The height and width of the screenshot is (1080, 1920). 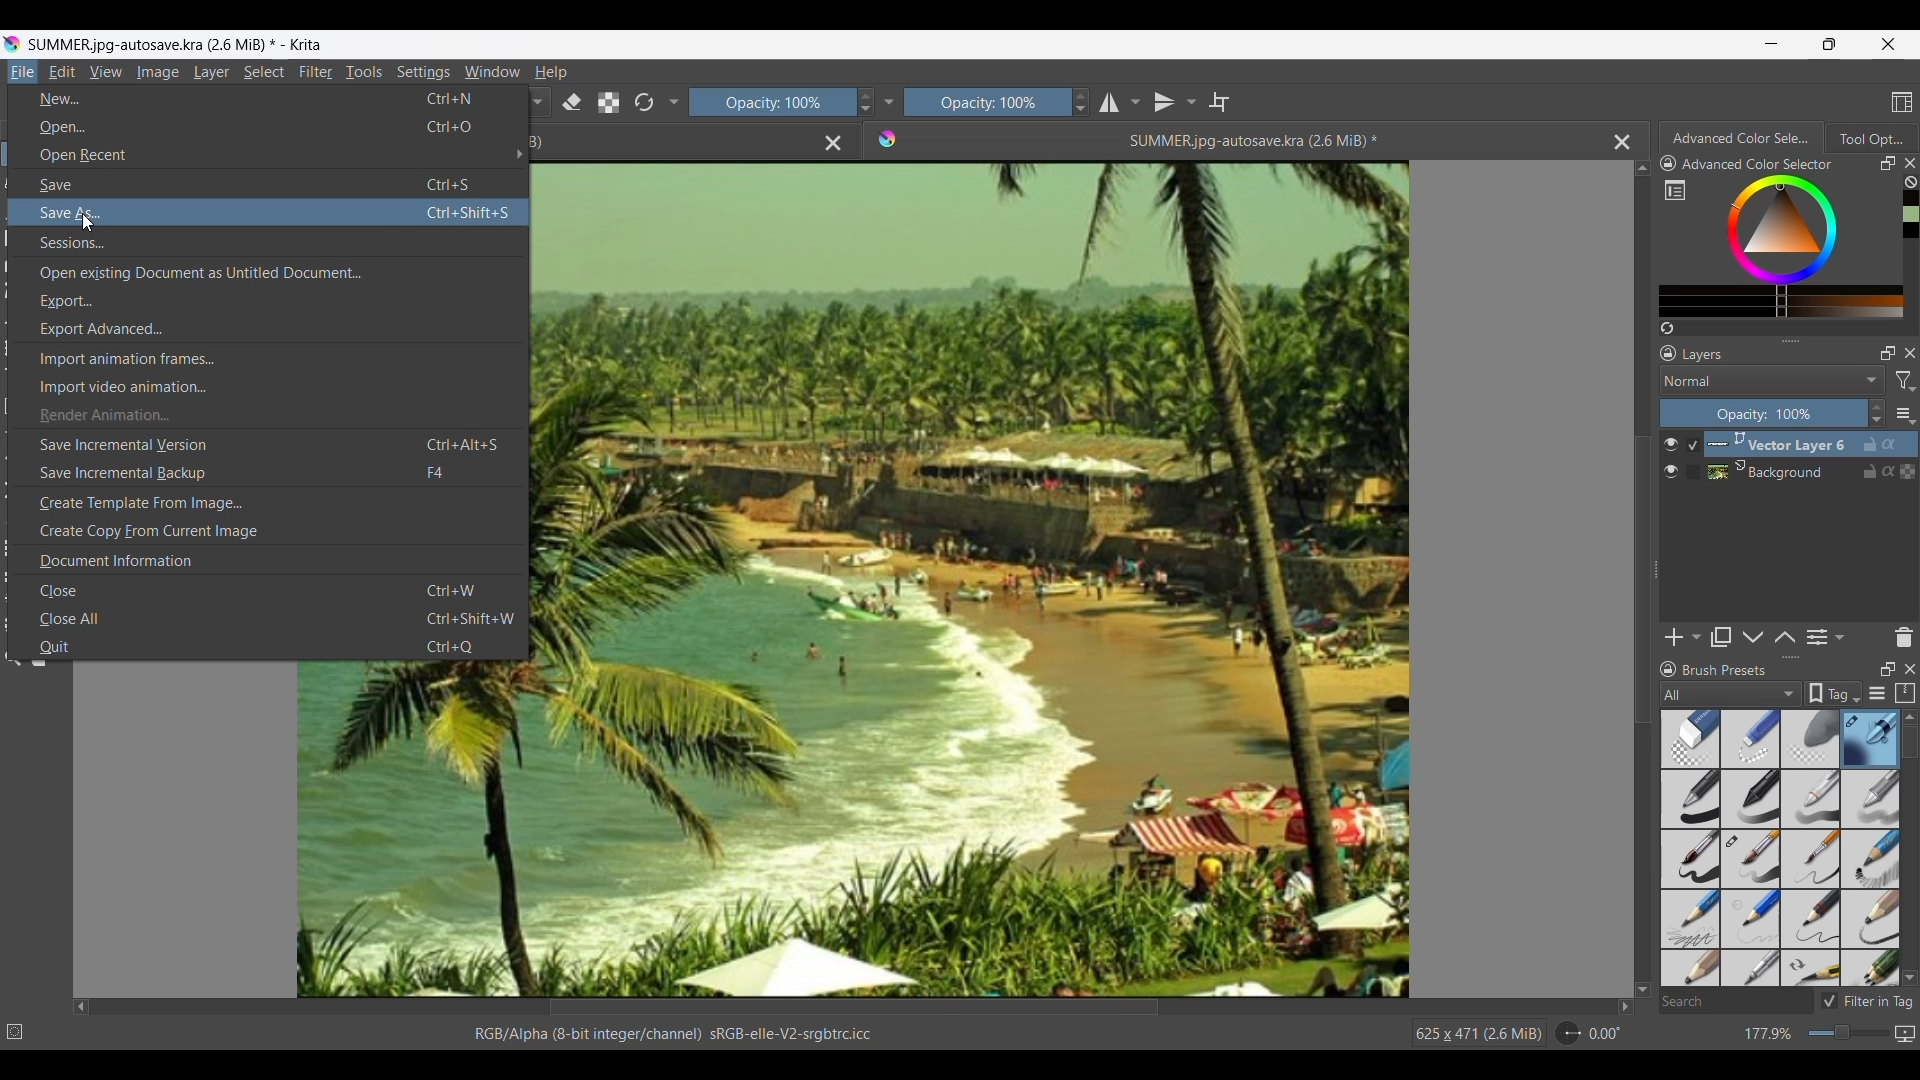 I want to click on Quick slide to top, so click(x=1642, y=168).